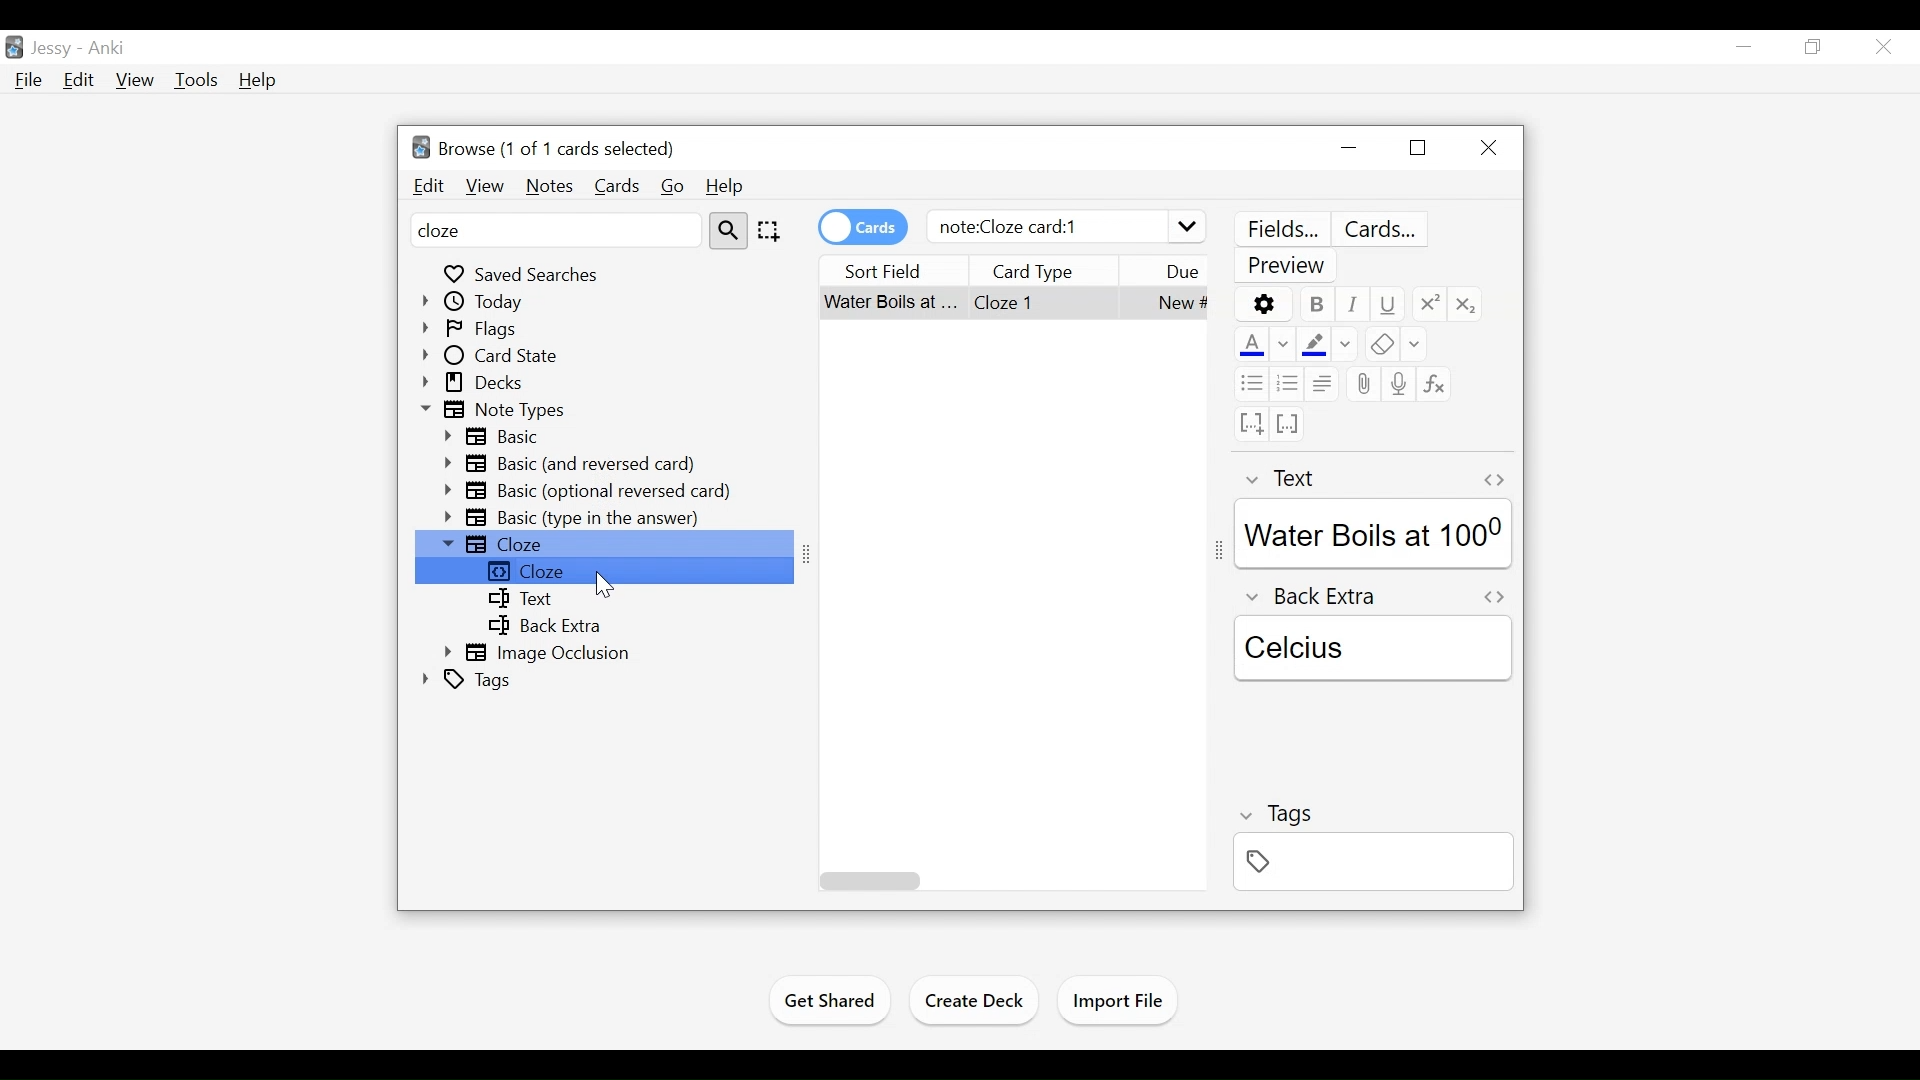 The width and height of the screenshot is (1920, 1080). What do you see at coordinates (484, 186) in the screenshot?
I see `View` at bounding box center [484, 186].